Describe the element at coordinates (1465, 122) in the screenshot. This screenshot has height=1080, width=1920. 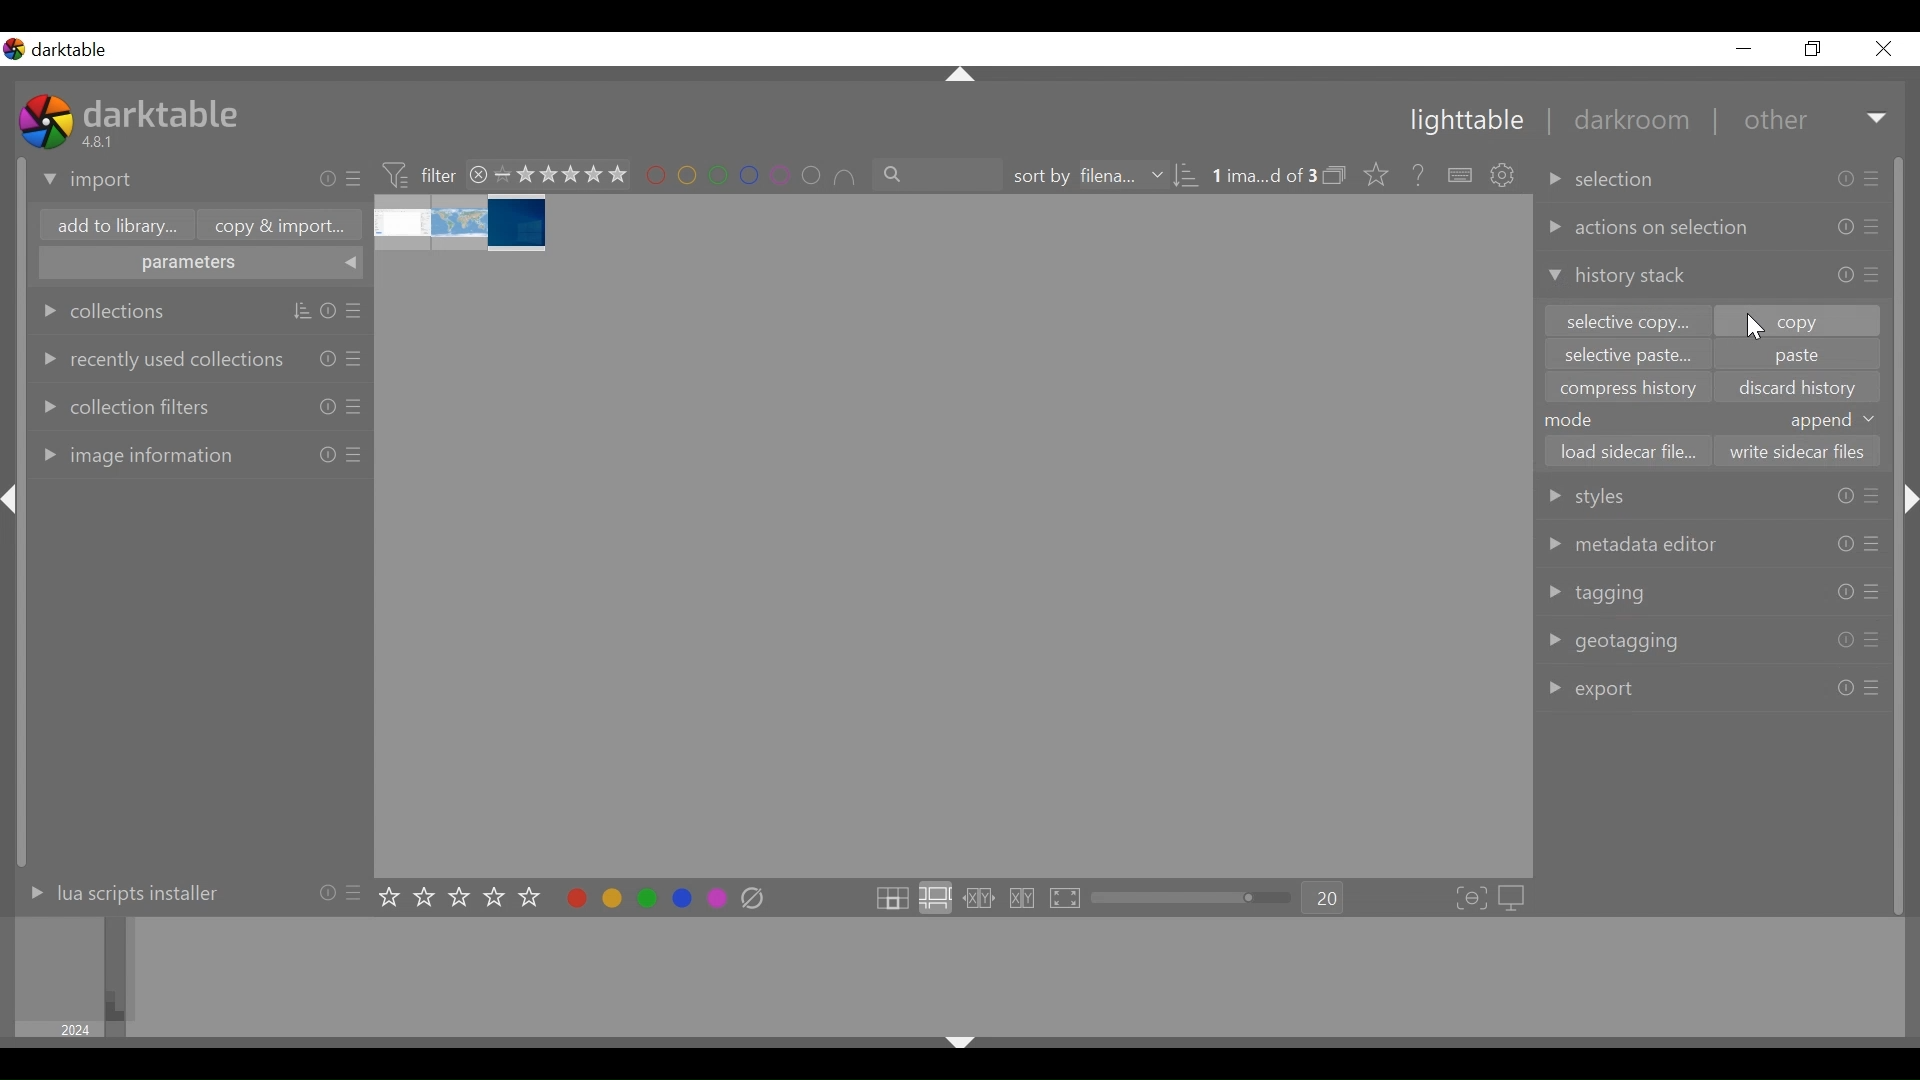
I see `lighttable` at that location.